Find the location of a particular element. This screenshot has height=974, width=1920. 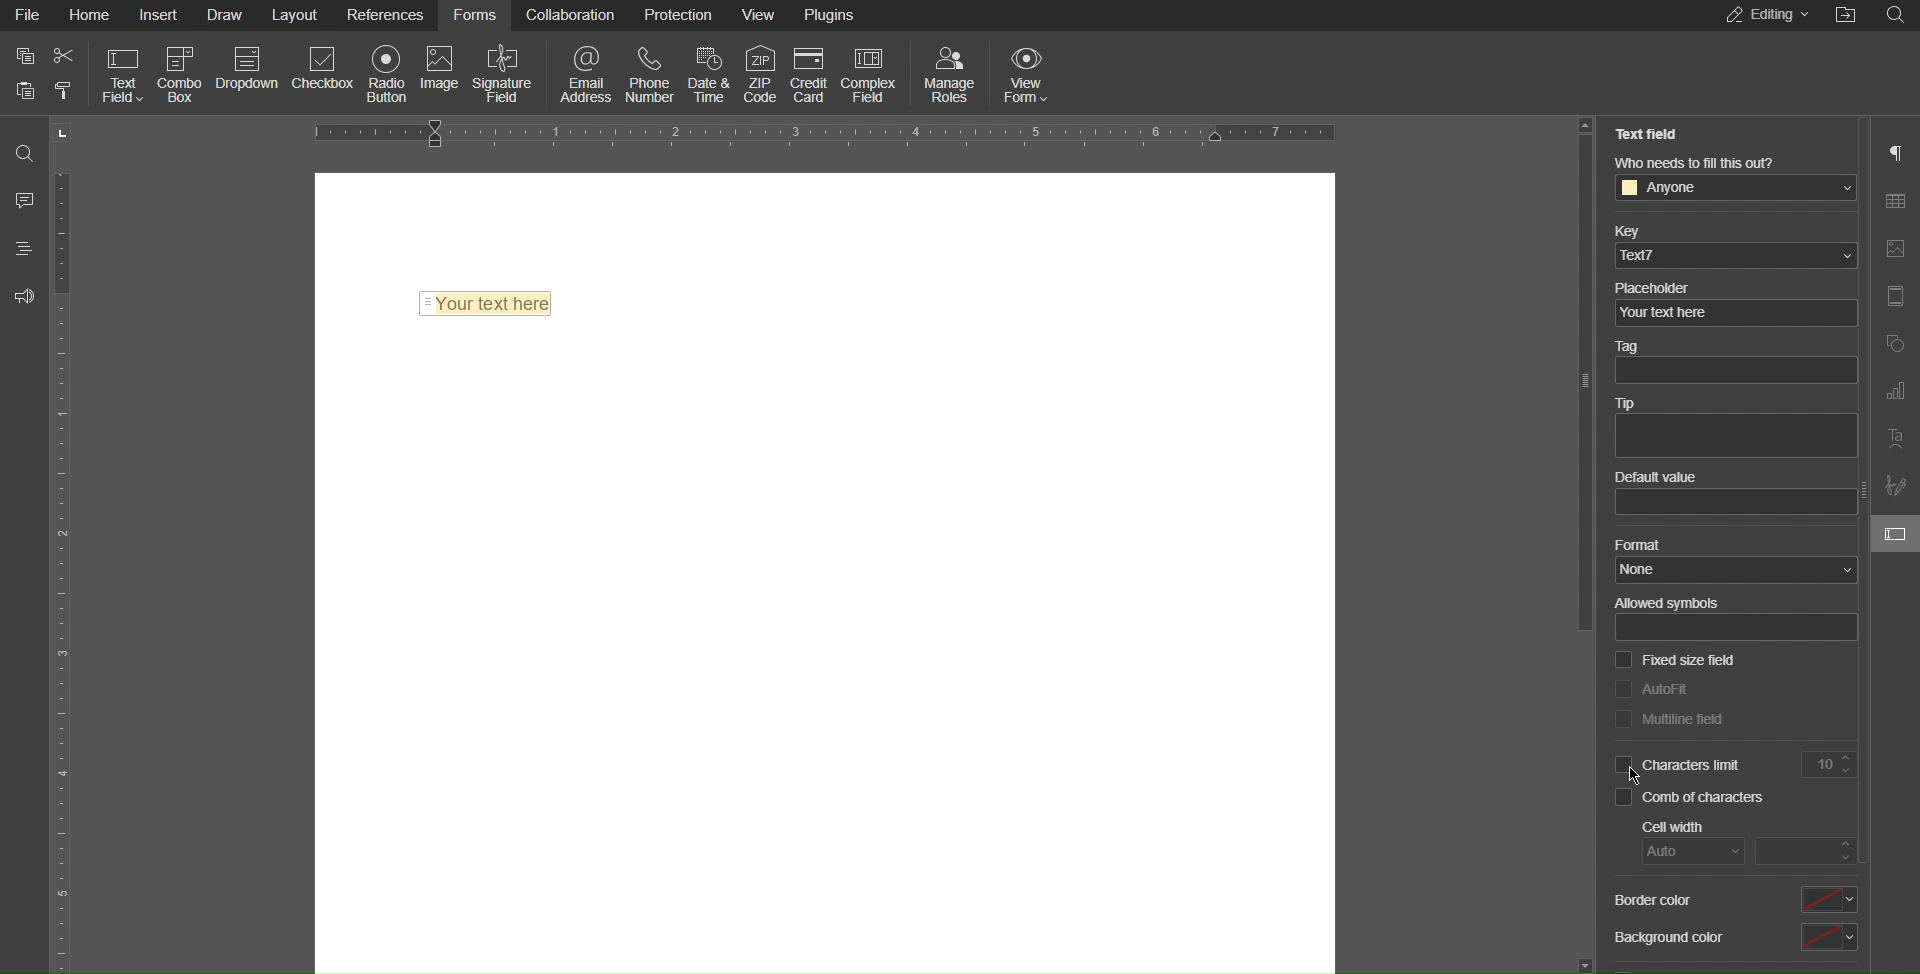

AutoFit is located at coordinates (1651, 687).